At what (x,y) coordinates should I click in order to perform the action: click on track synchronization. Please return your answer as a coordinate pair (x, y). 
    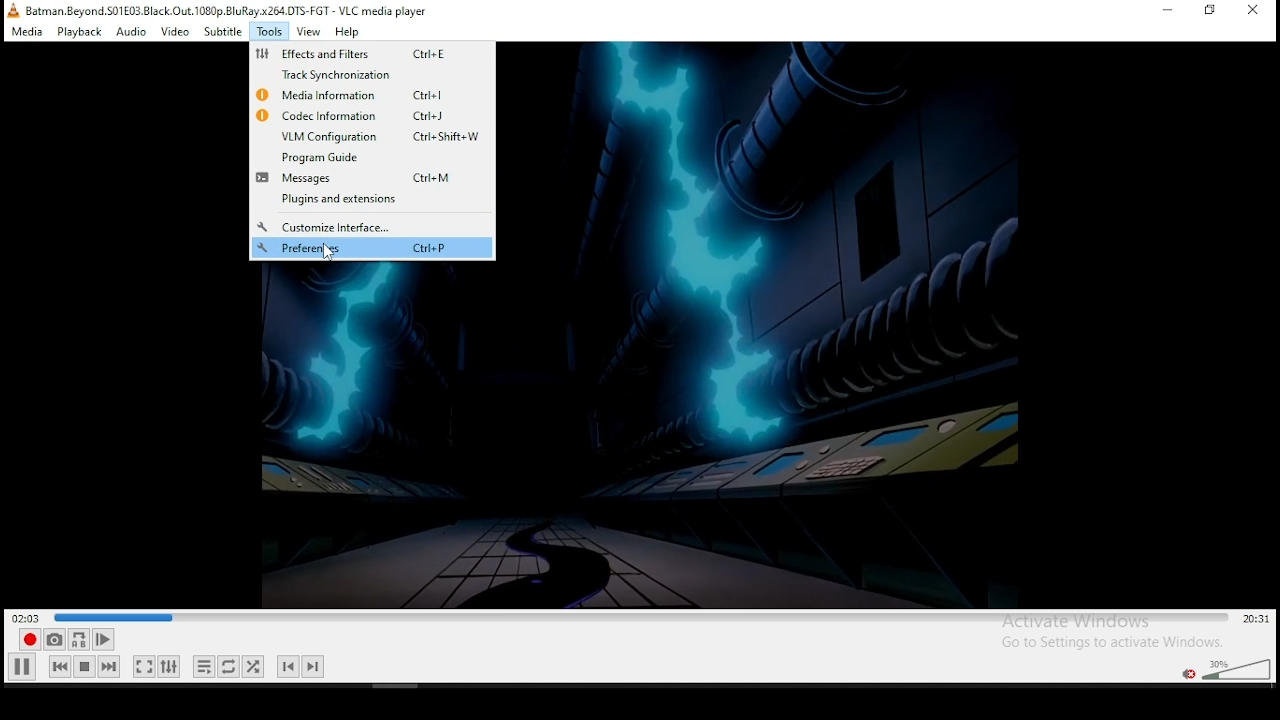
    Looking at the image, I should click on (364, 75).